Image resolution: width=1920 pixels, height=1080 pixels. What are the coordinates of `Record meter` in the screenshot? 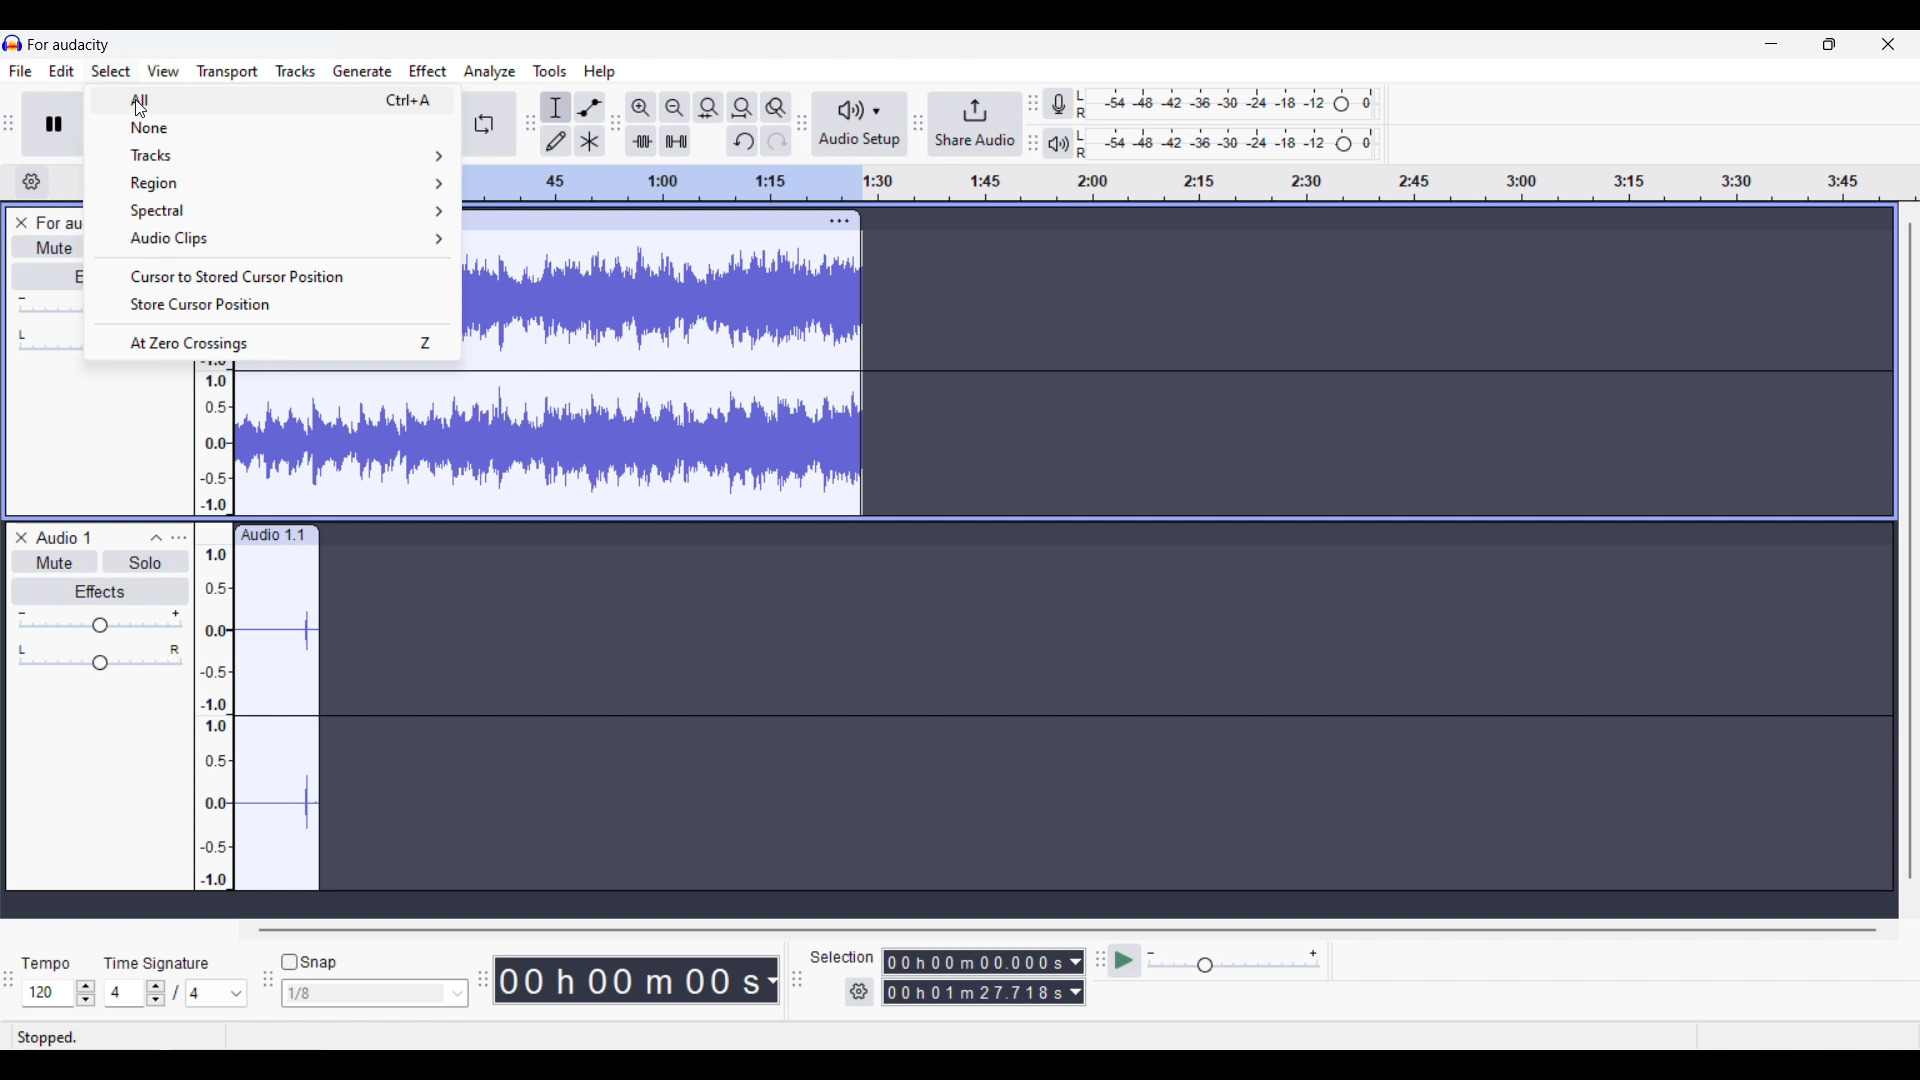 It's located at (1058, 103).